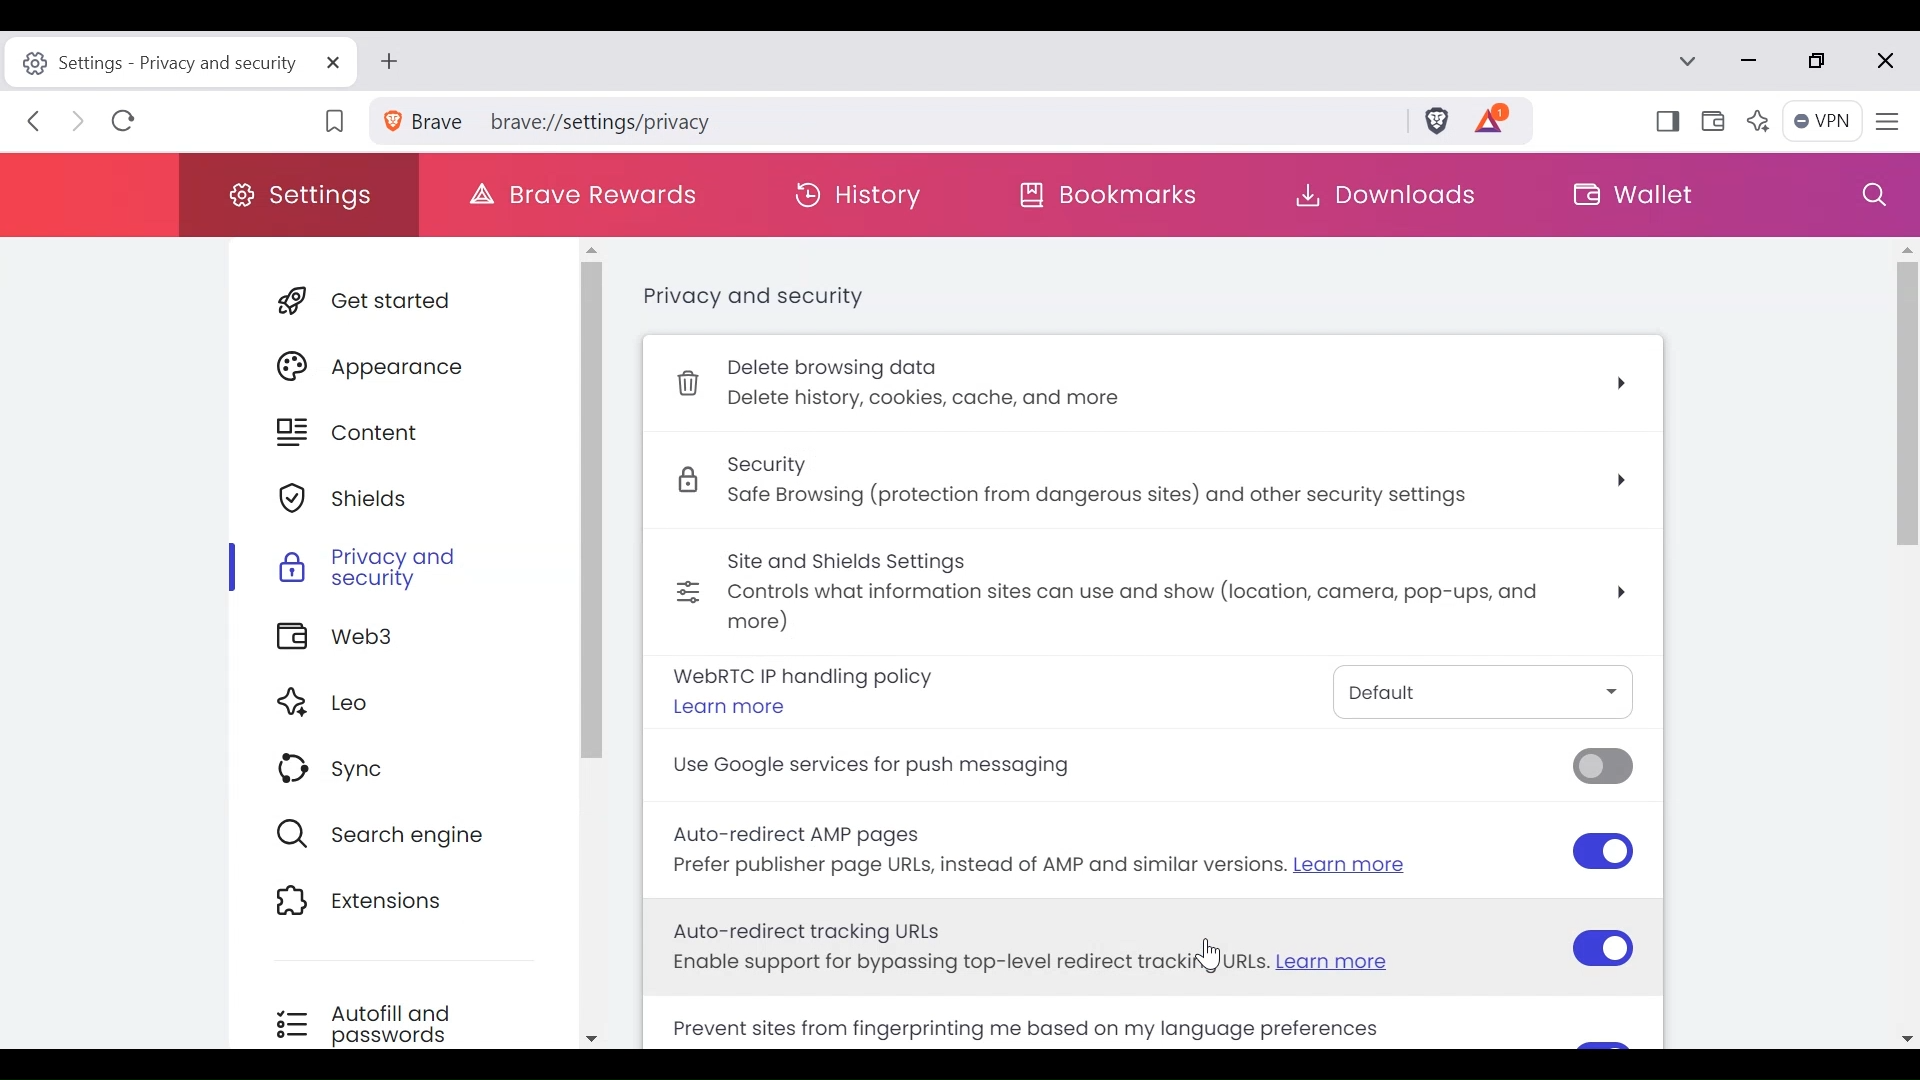 This screenshot has height=1080, width=1920. Describe the element at coordinates (749, 298) in the screenshot. I see `privacy and security` at that location.